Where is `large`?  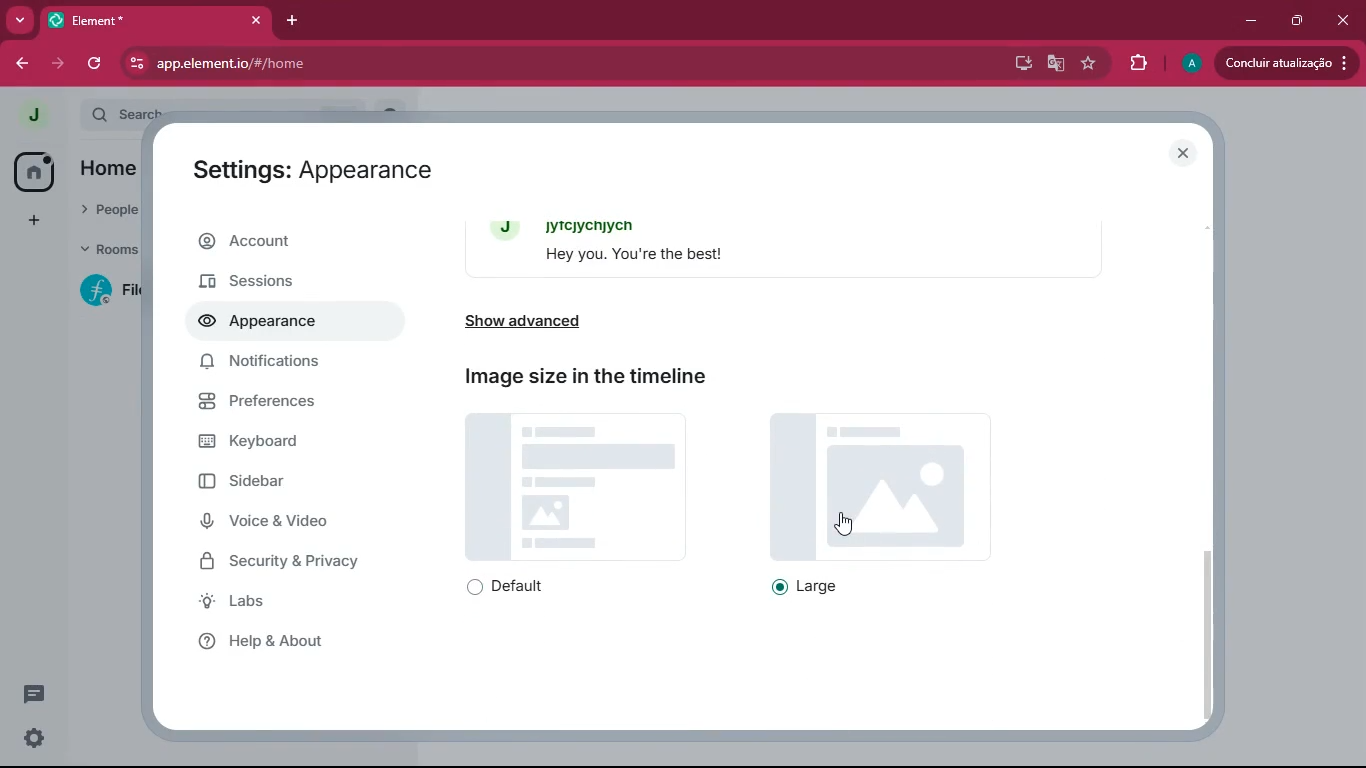 large is located at coordinates (818, 586).